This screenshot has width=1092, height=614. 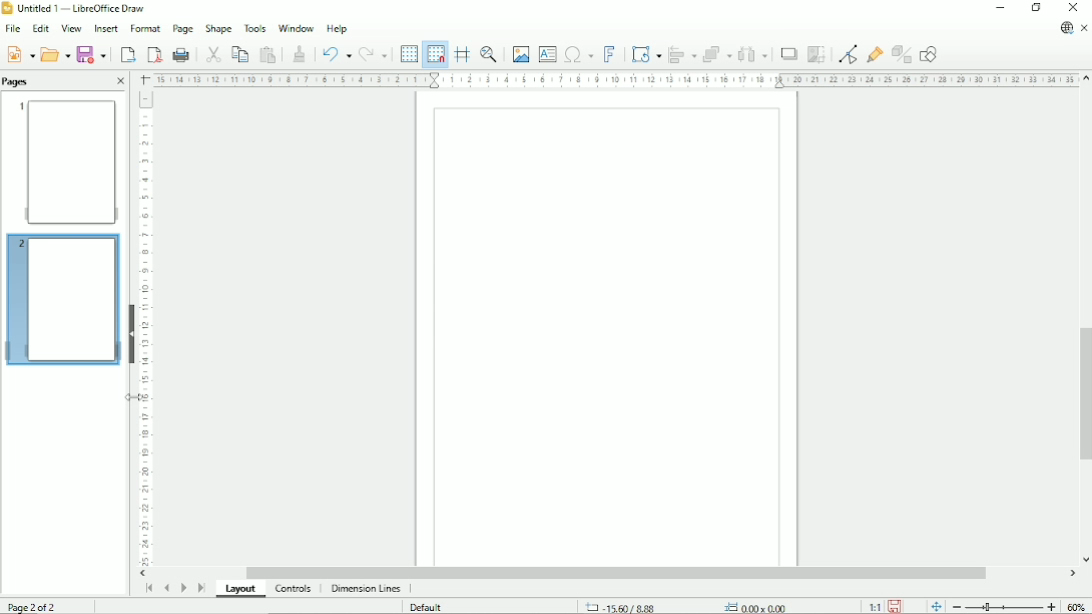 I want to click on Align objects, so click(x=683, y=54).